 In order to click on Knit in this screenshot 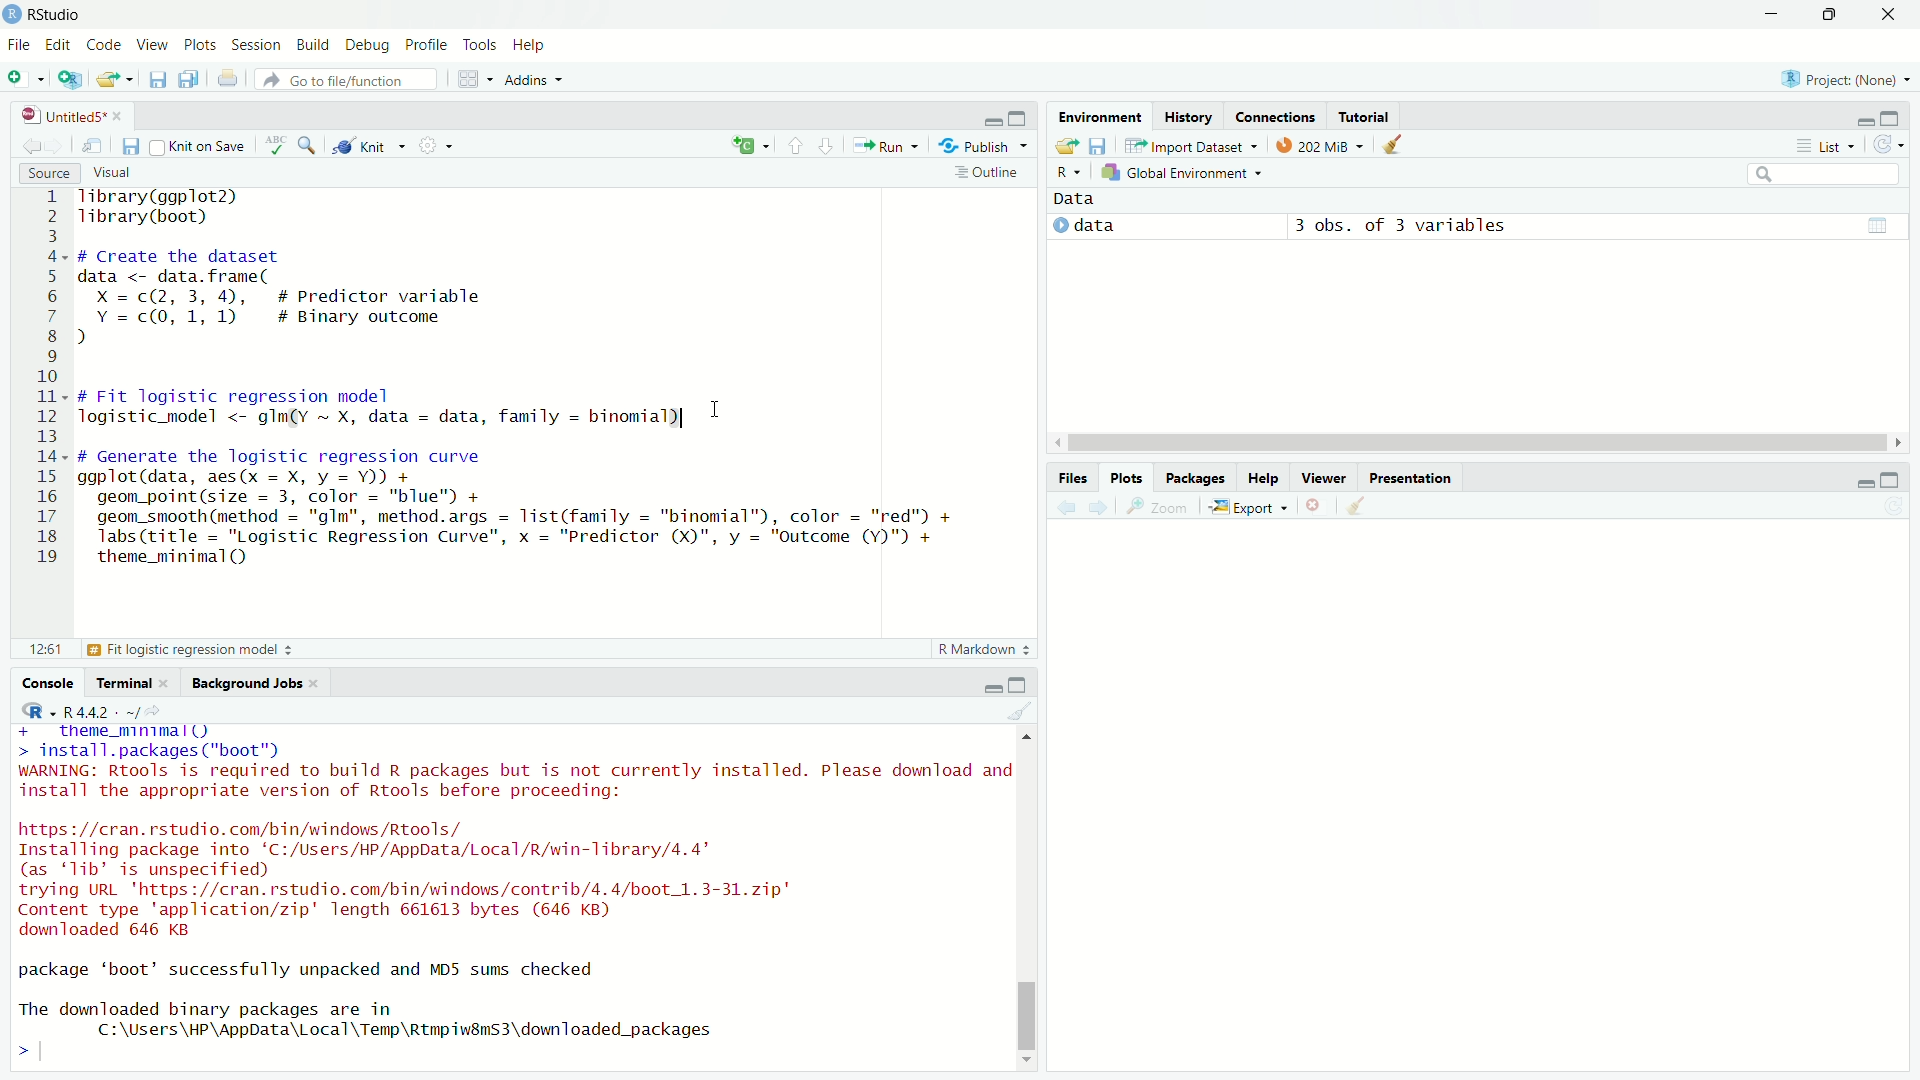, I will do `click(369, 145)`.